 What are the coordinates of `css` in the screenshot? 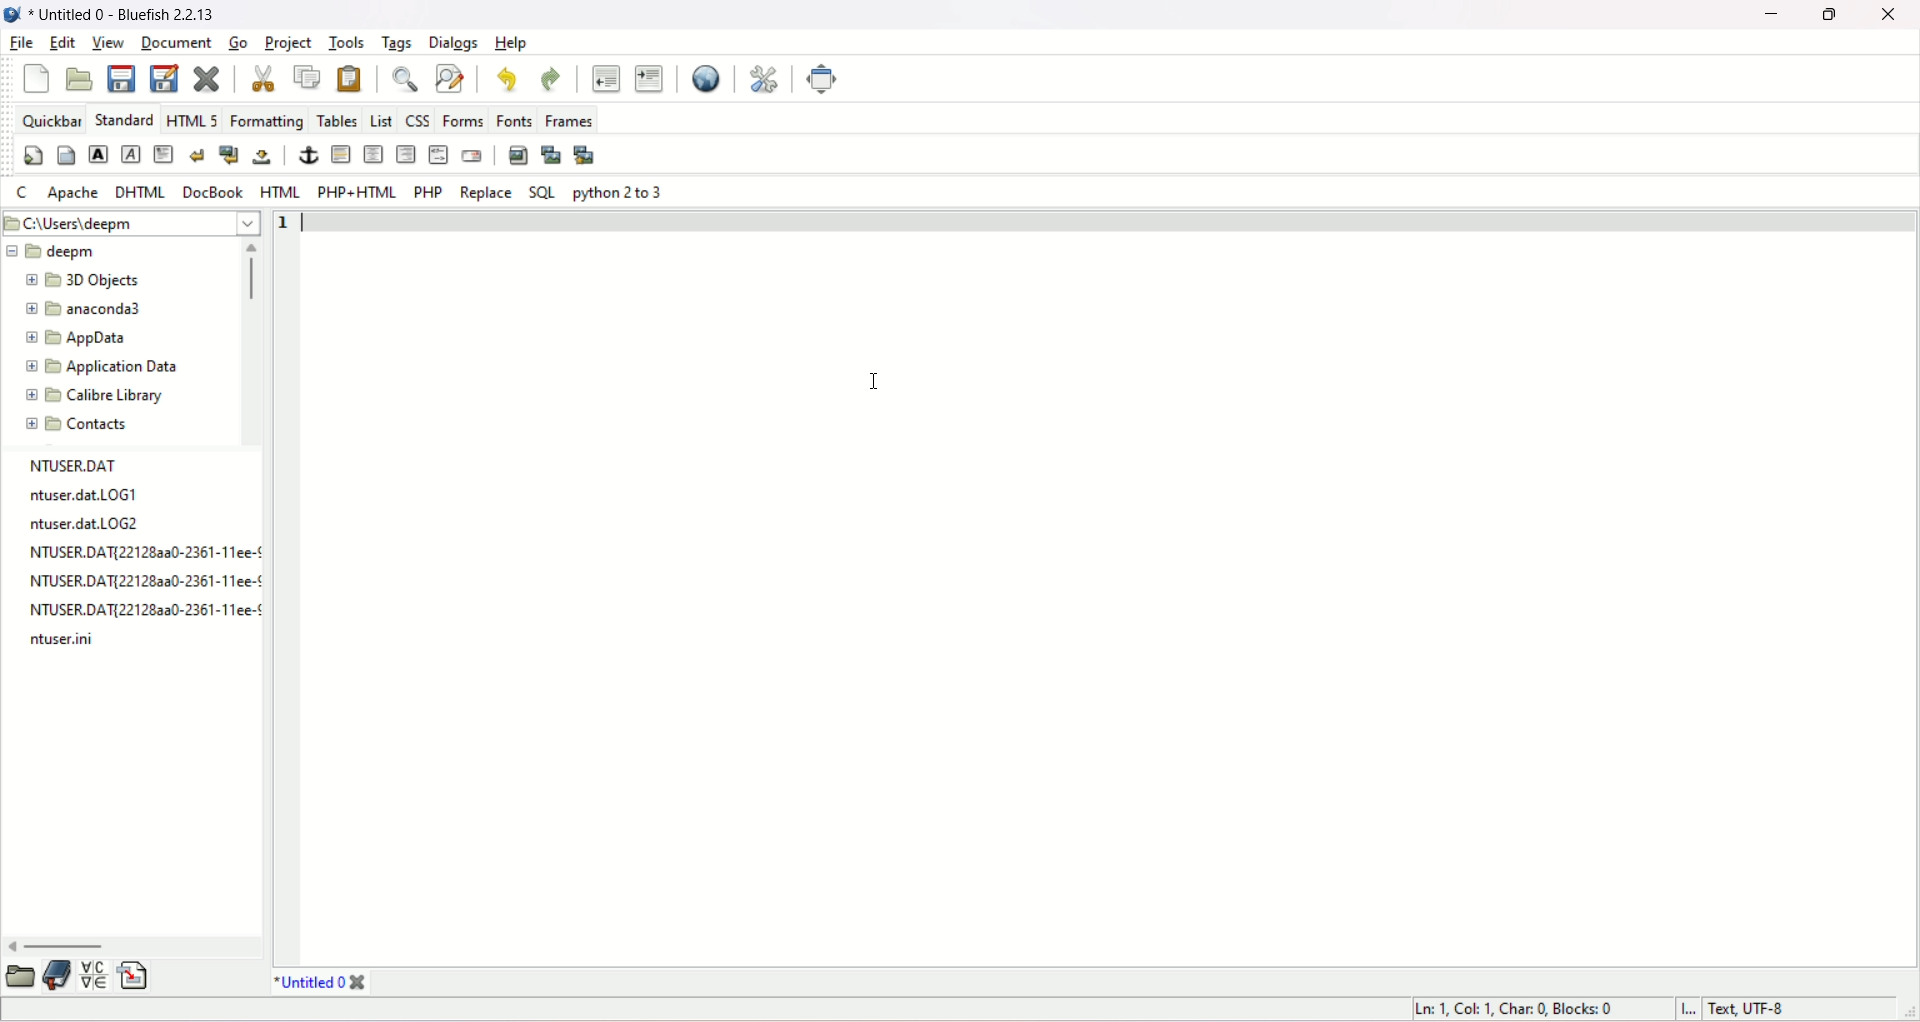 It's located at (414, 120).